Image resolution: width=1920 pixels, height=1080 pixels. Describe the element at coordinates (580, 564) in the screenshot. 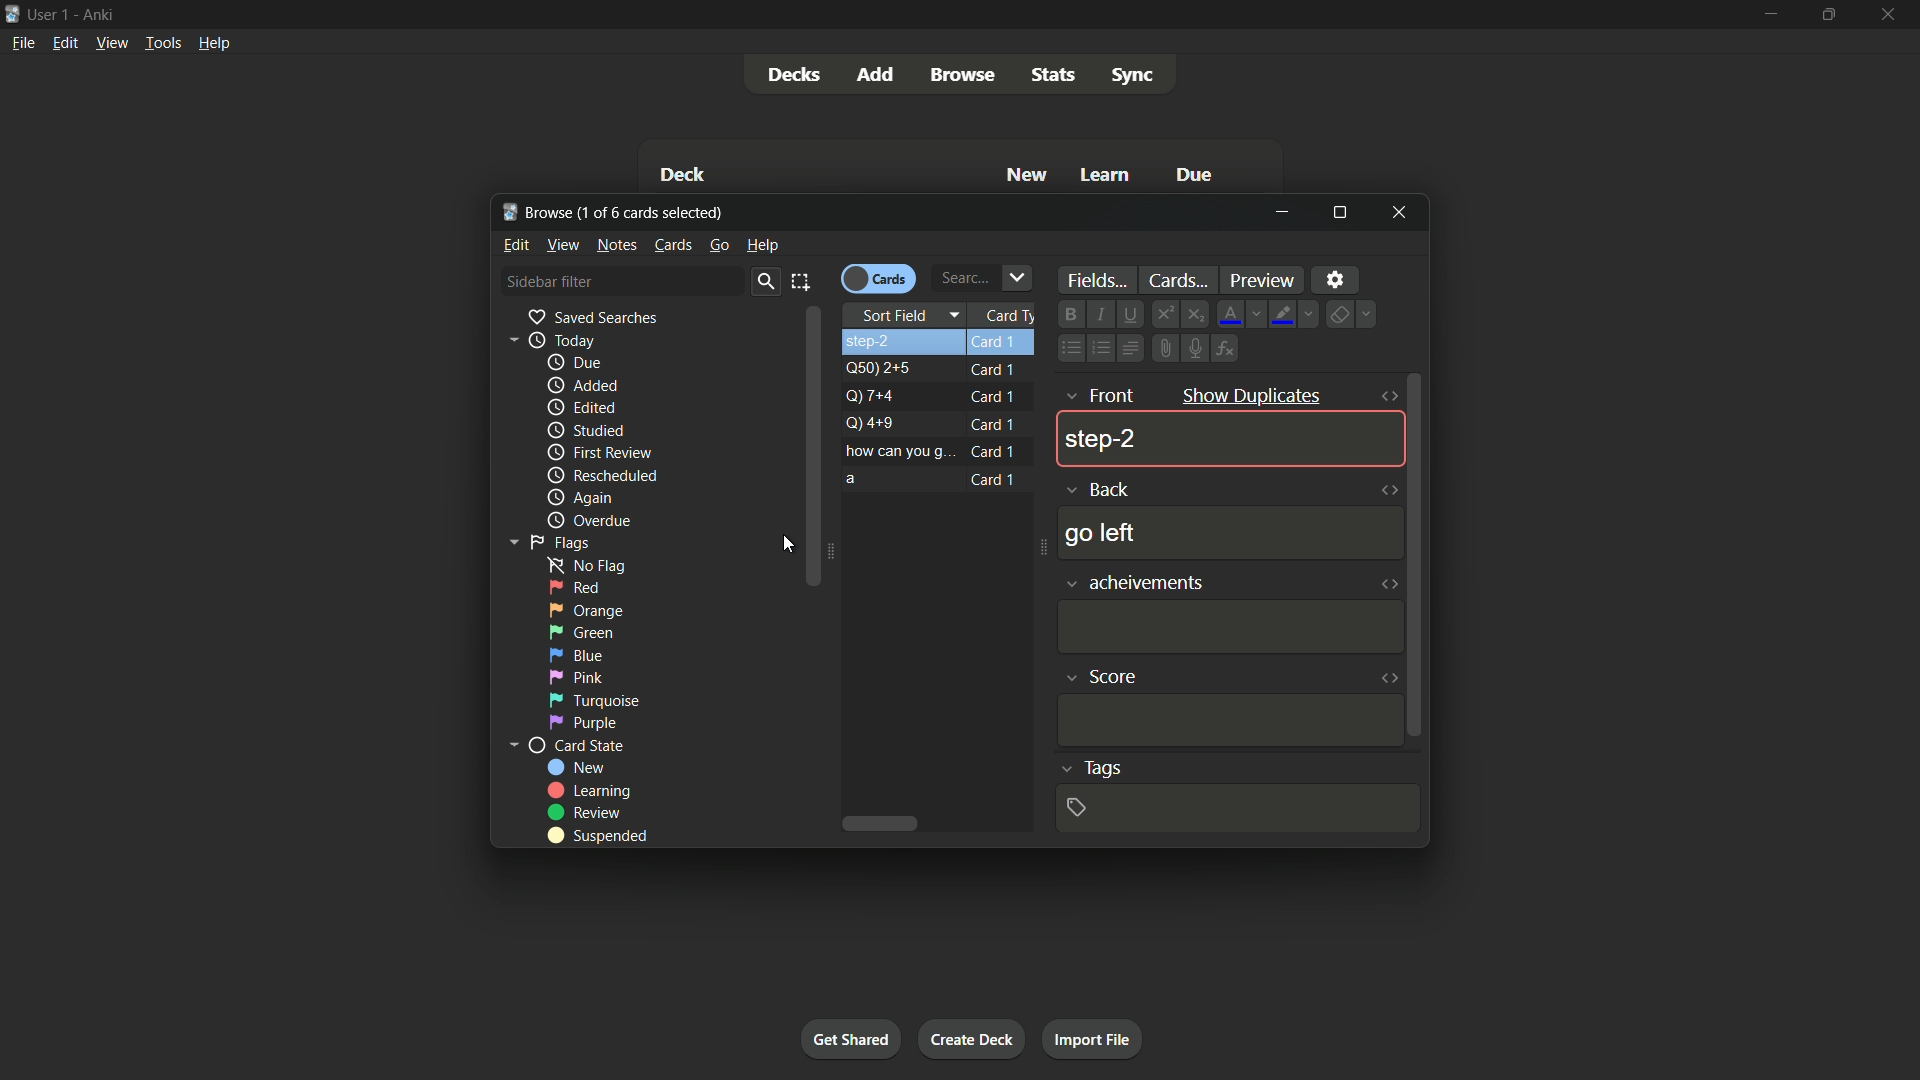

I see `no flag` at that location.